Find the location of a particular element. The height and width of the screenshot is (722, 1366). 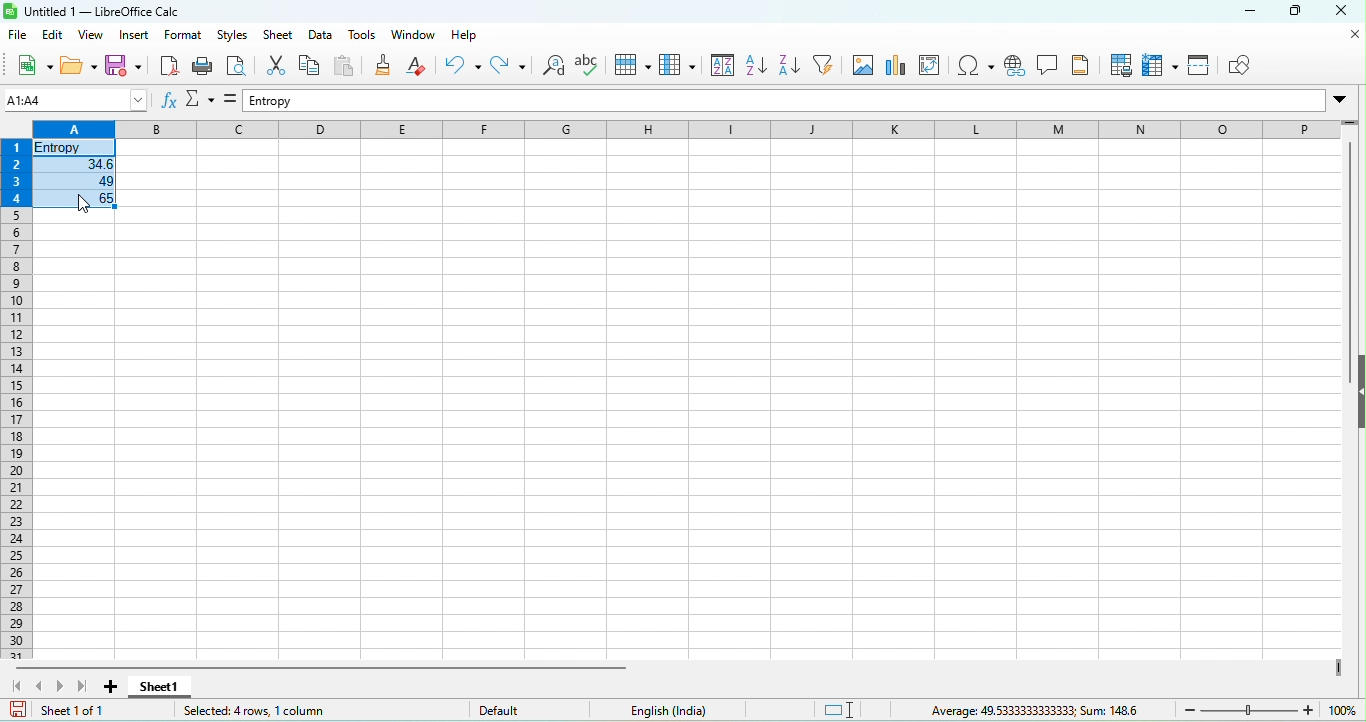

rows is located at coordinates (15, 390).